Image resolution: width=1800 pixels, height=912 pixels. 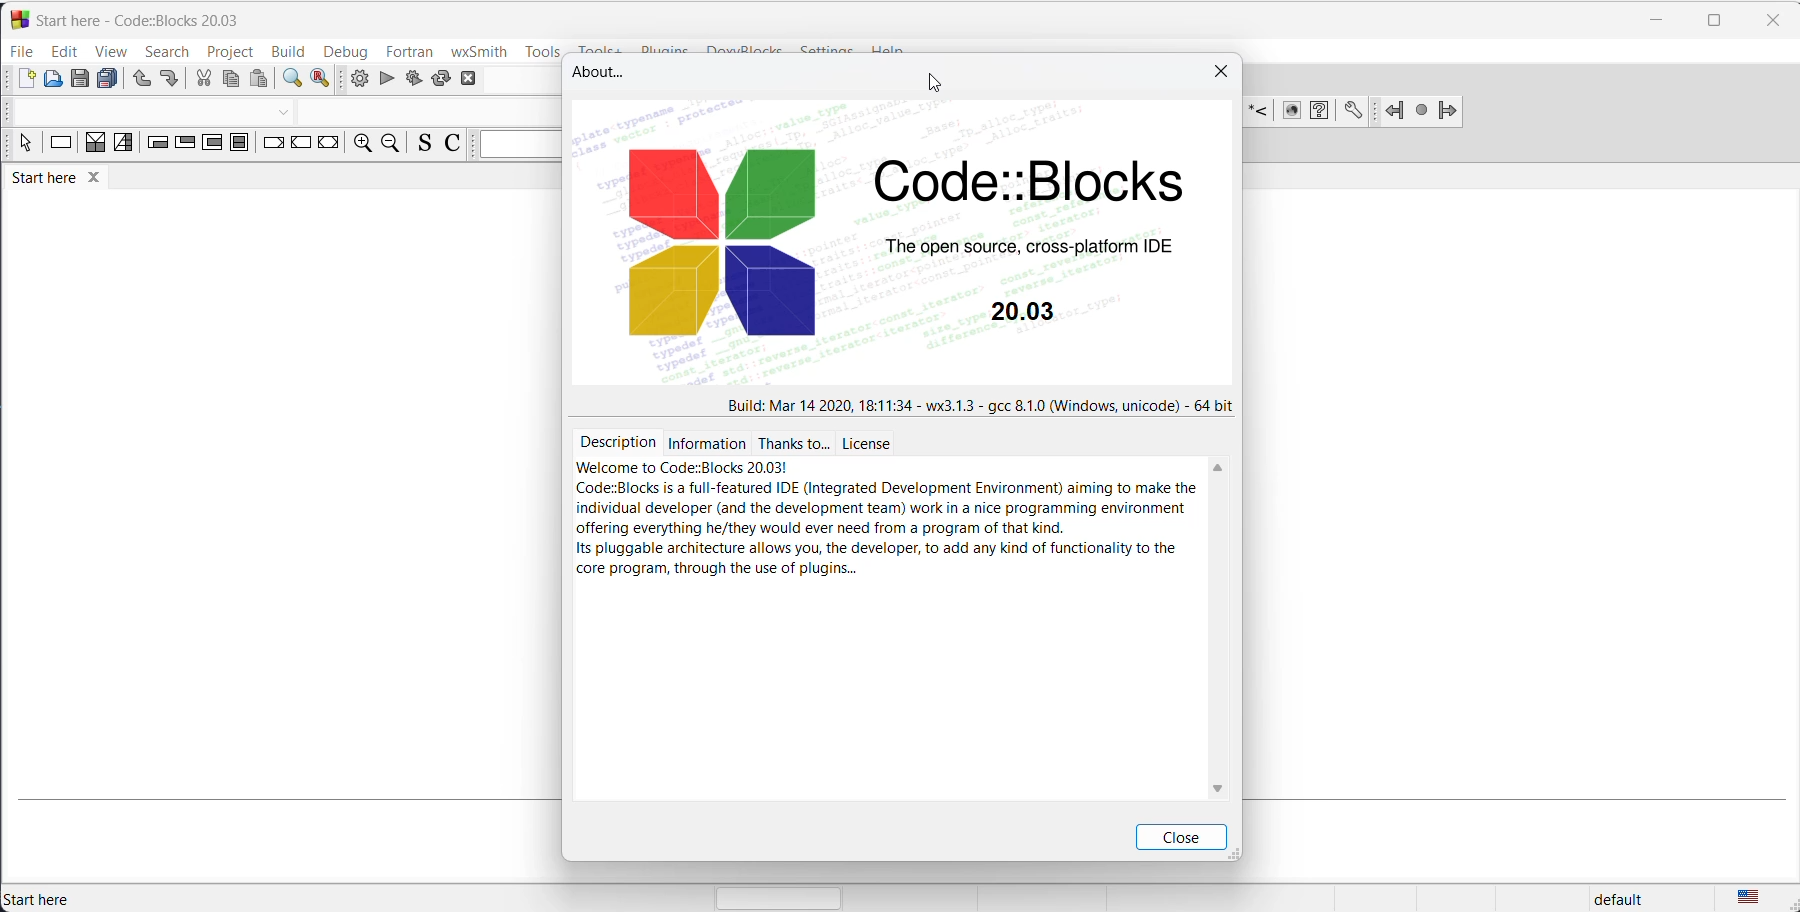 I want to click on description, so click(x=885, y=506).